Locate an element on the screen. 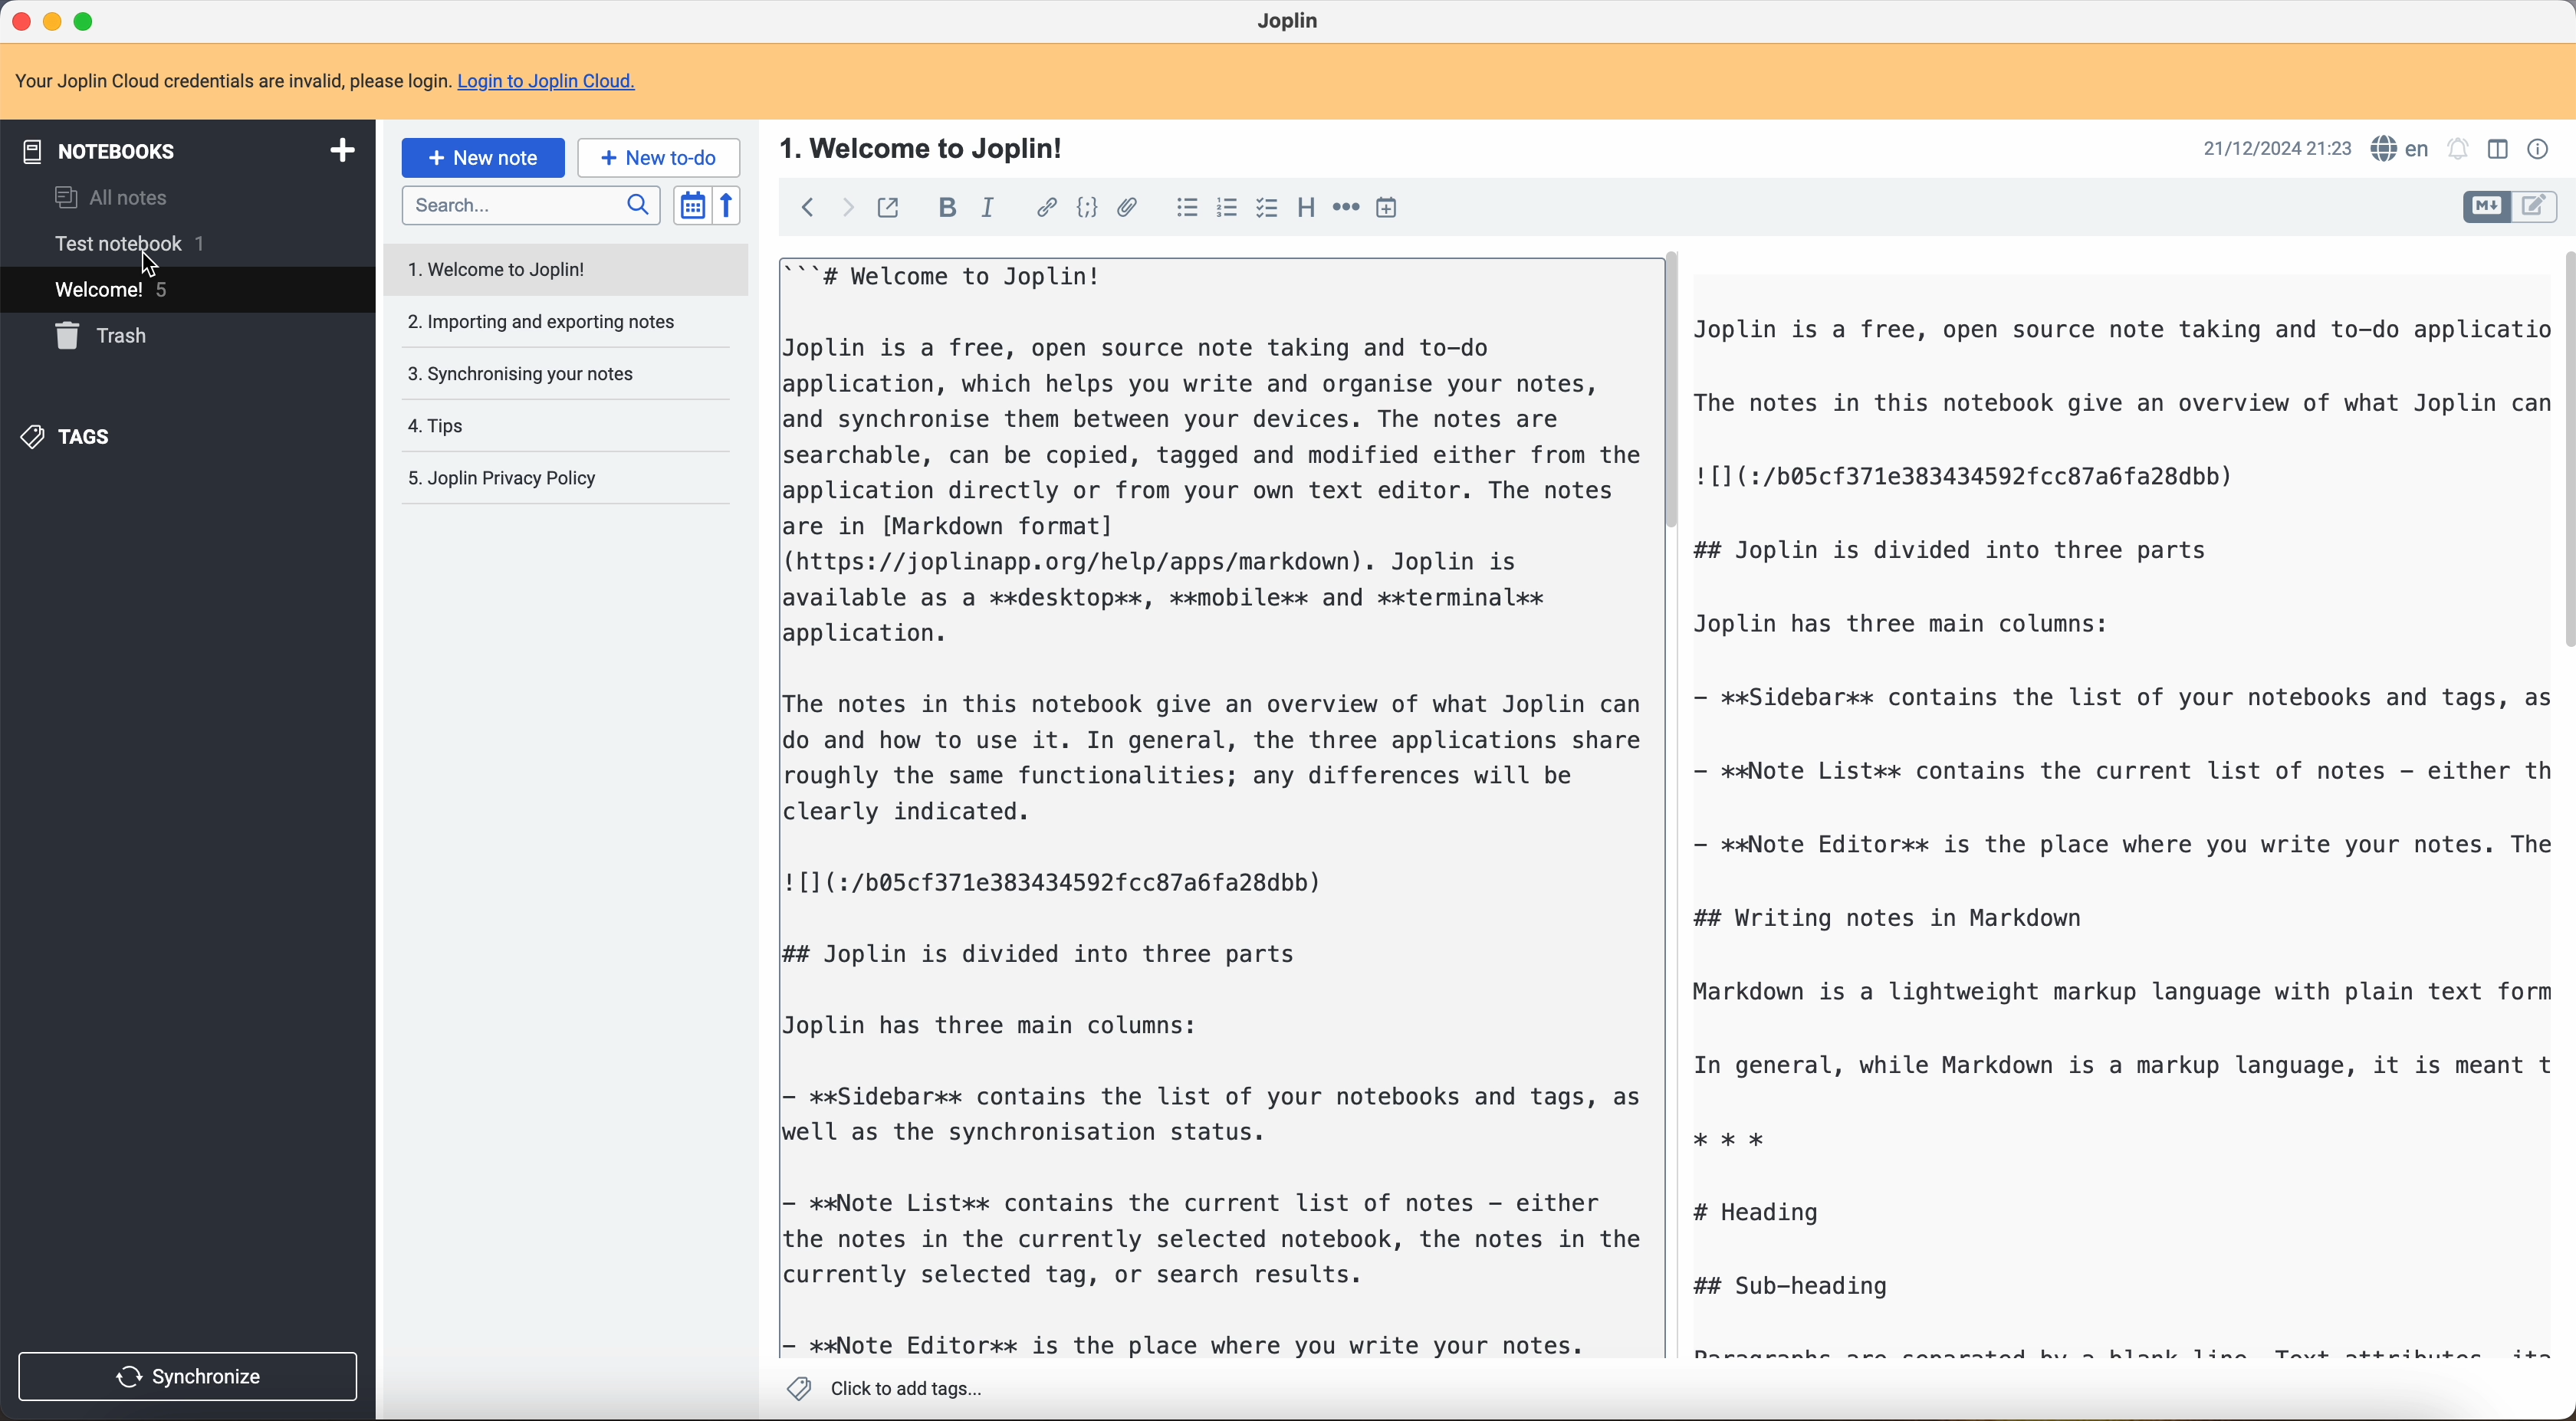  new note is located at coordinates (481, 156).